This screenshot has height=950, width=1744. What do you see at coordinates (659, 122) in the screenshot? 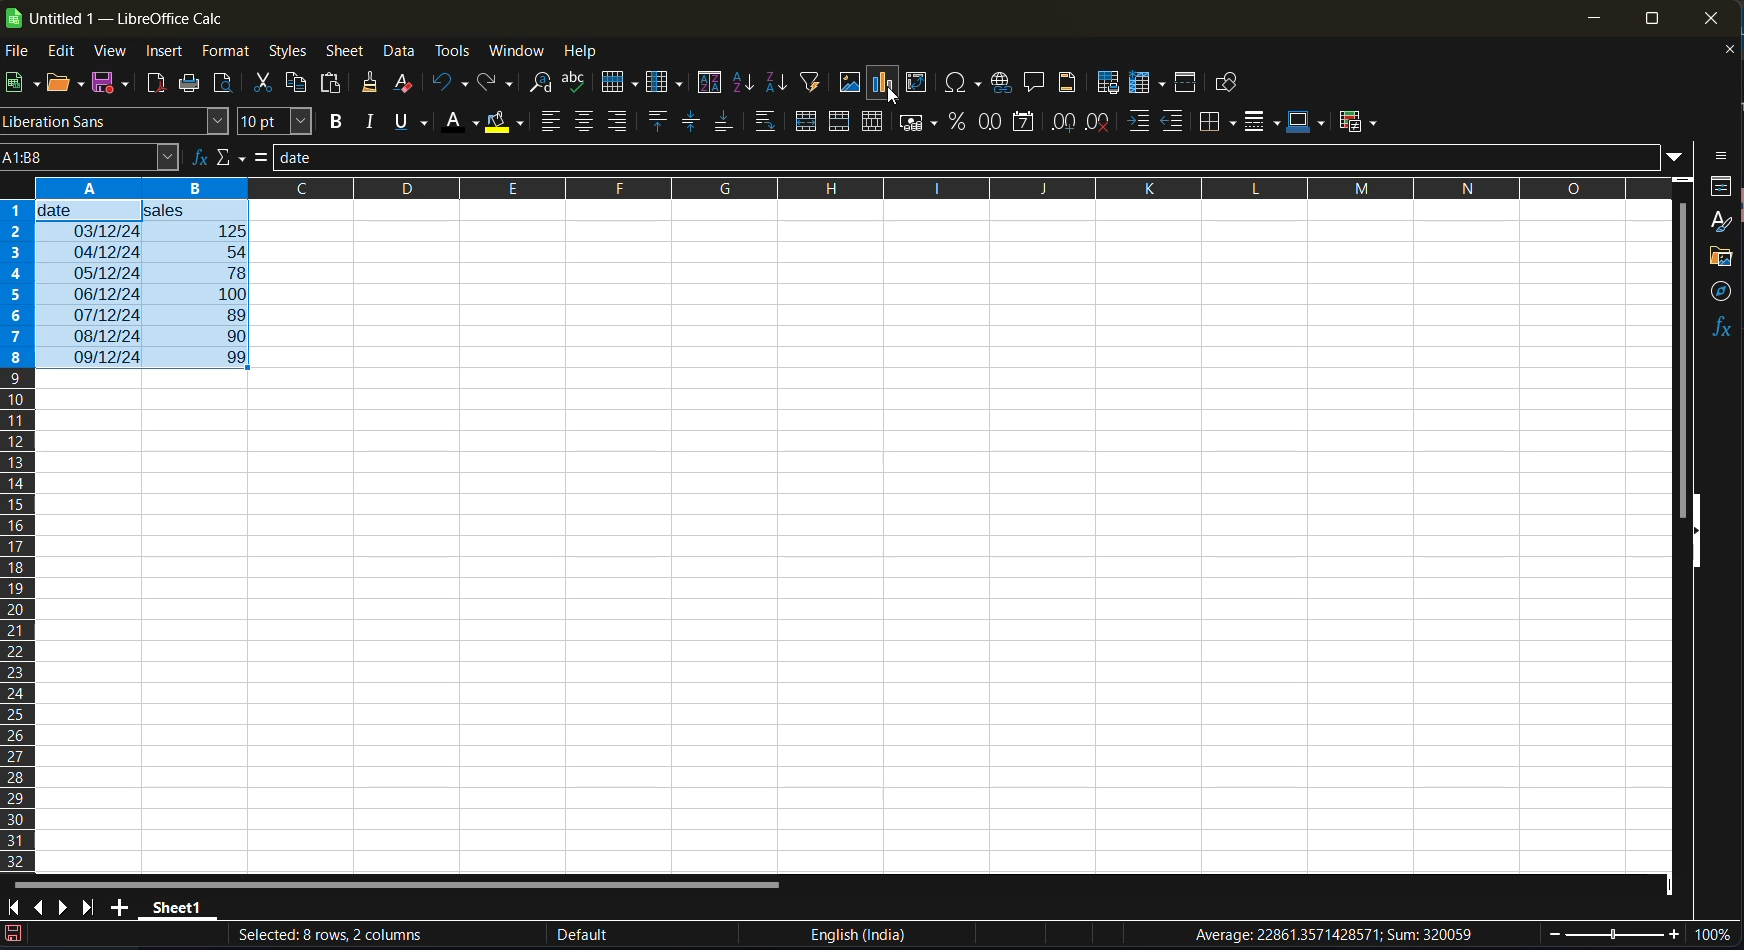
I see `align top` at bounding box center [659, 122].